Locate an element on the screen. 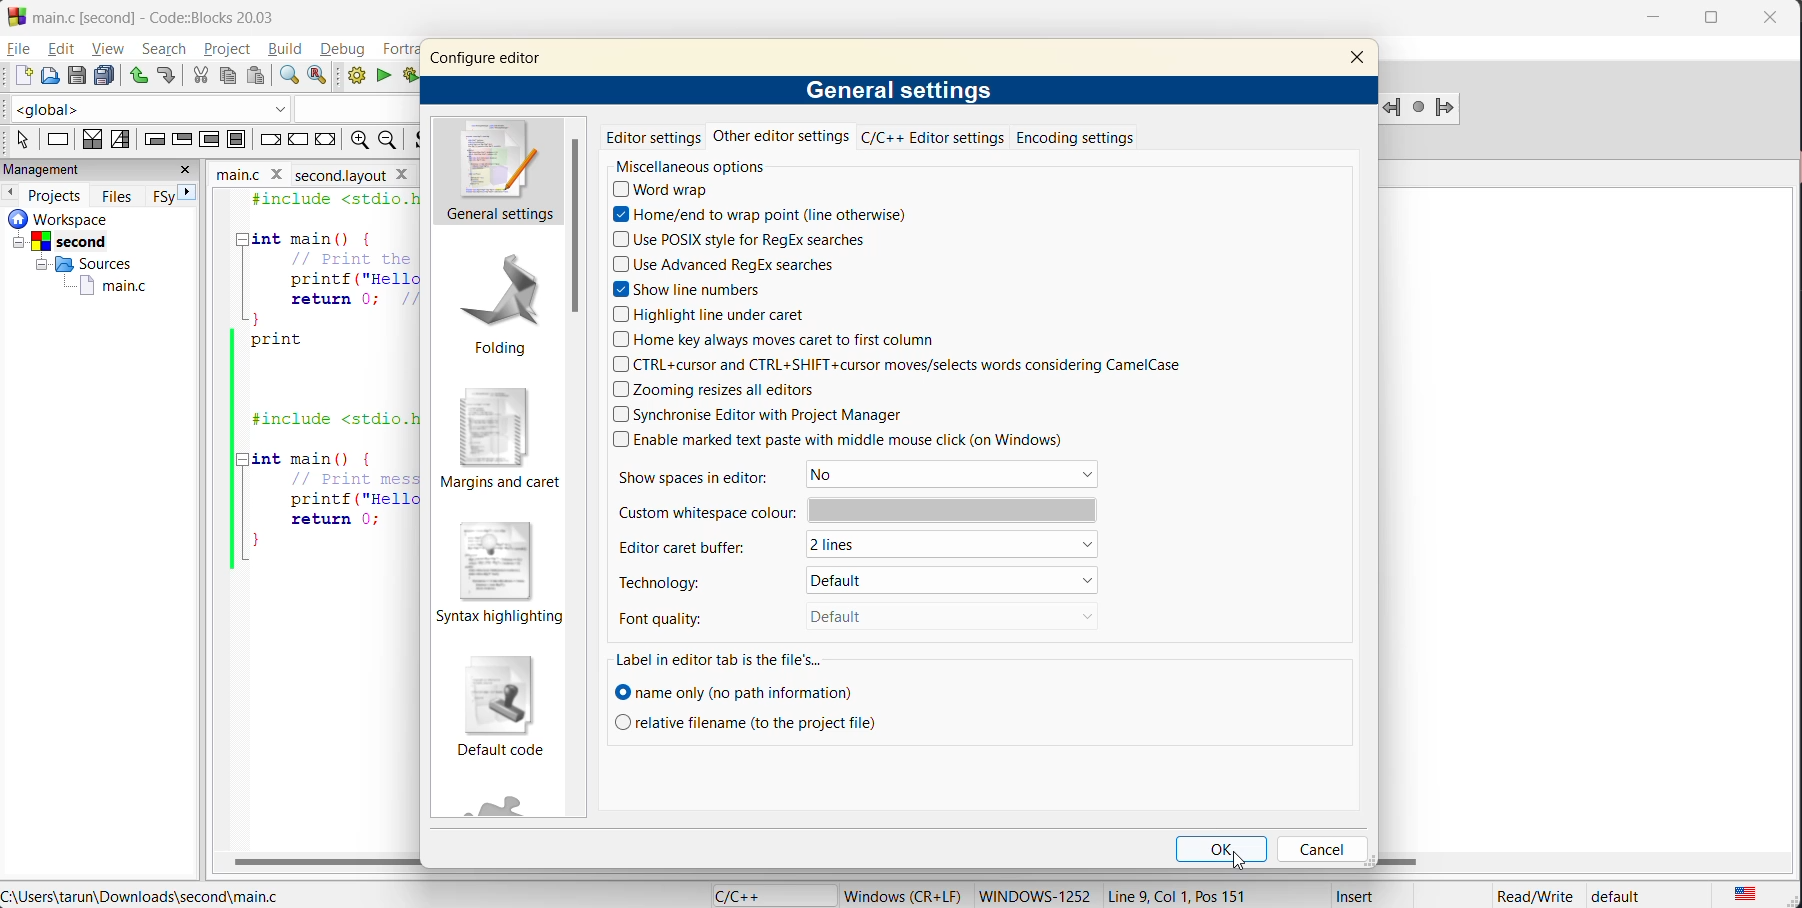 The image size is (1802, 908). use POSIX style for regex searches is located at coordinates (750, 239).